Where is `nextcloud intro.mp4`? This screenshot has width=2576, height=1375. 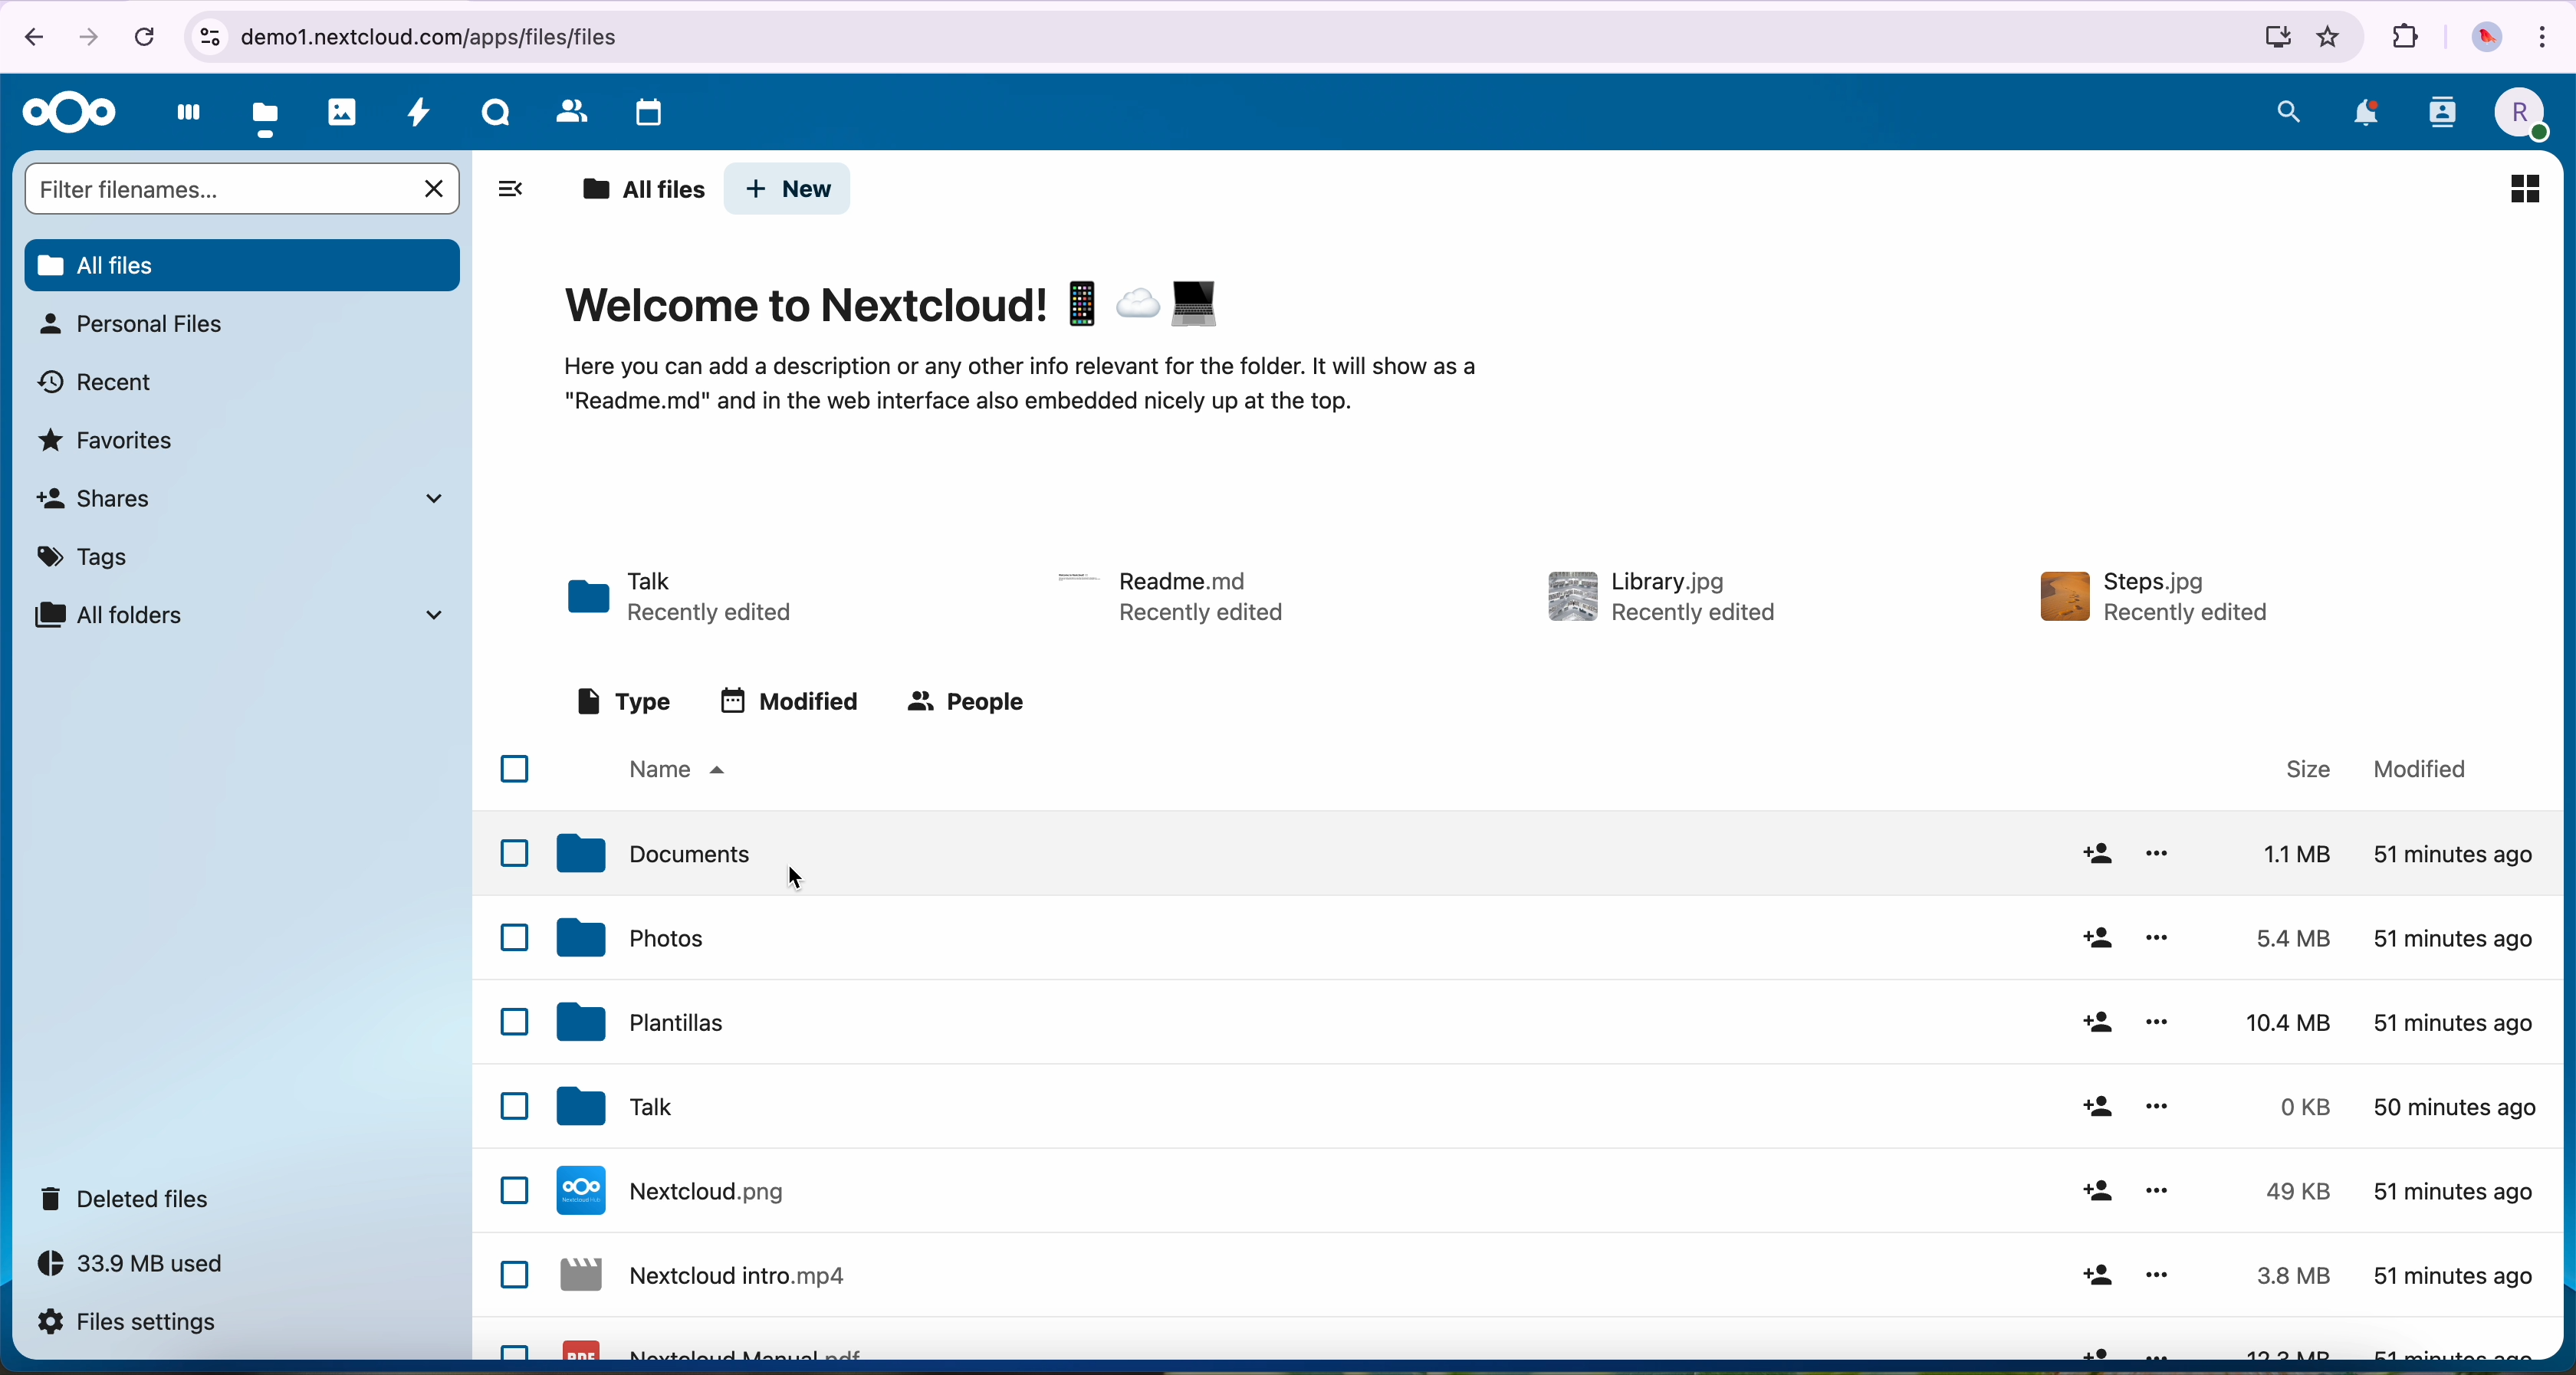
nextcloud intro.mp4 is located at coordinates (711, 1275).